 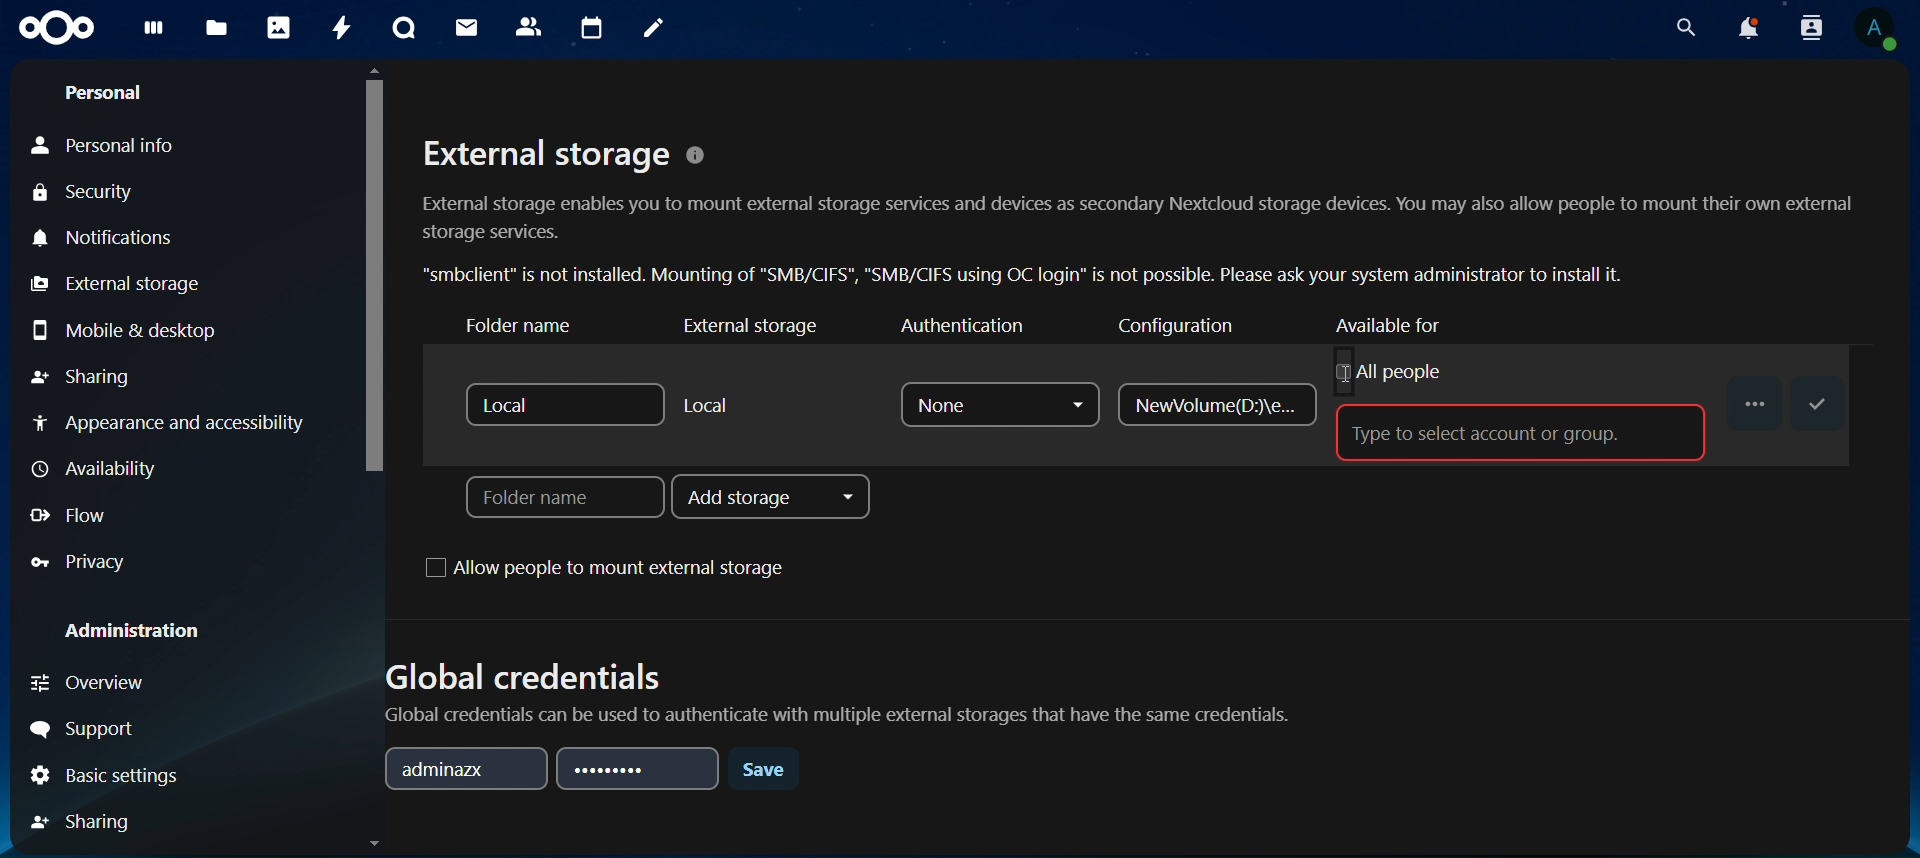 I want to click on dashboard, so click(x=155, y=32).